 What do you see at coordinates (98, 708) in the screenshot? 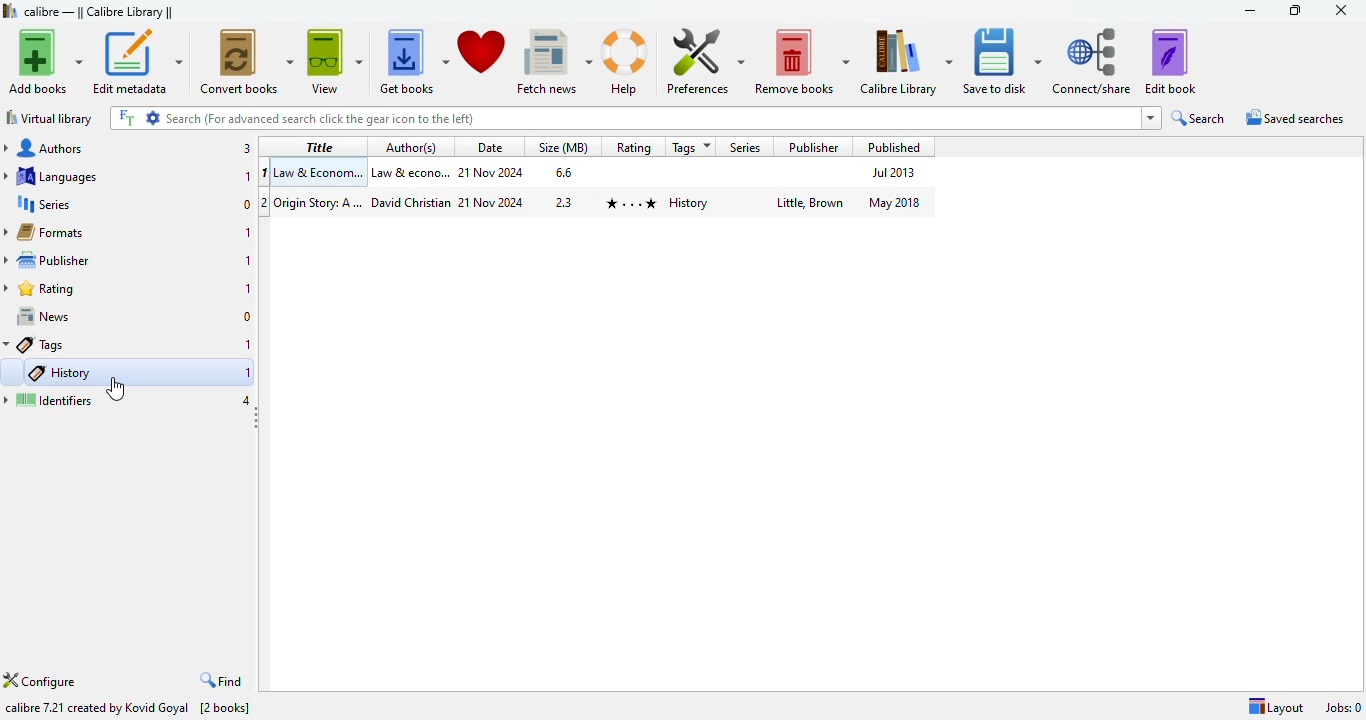
I see `calibre 7.21 created by Kovid Goyal` at bounding box center [98, 708].